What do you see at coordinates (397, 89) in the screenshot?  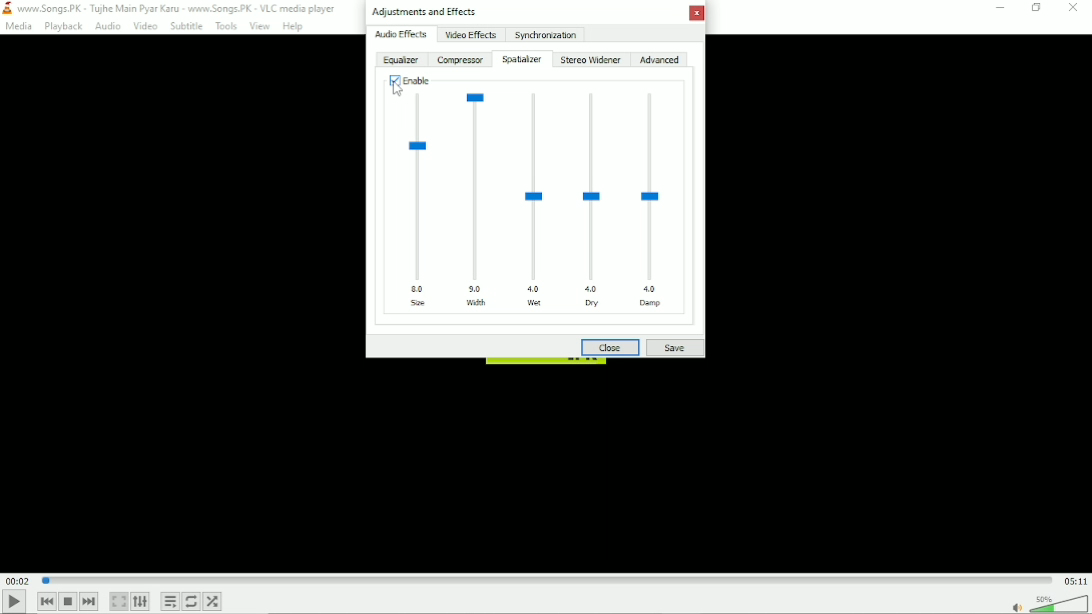 I see `Cursor` at bounding box center [397, 89].